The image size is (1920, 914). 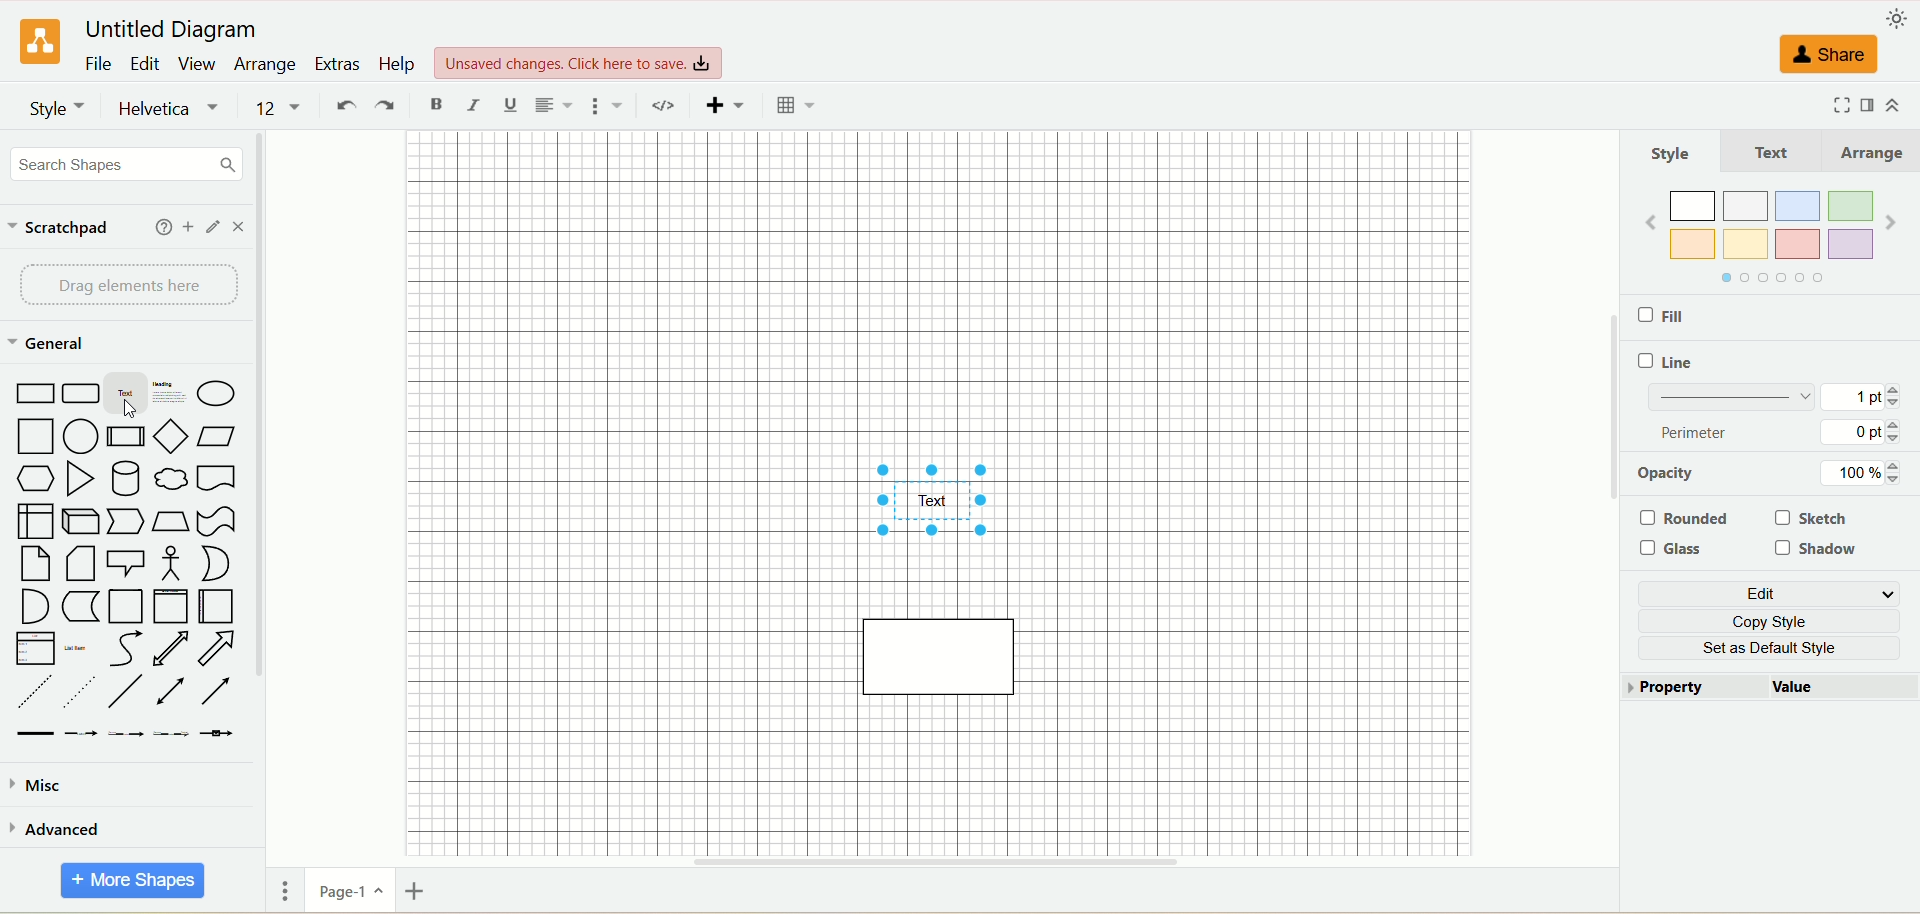 What do you see at coordinates (1778, 625) in the screenshot?
I see `copy style` at bounding box center [1778, 625].